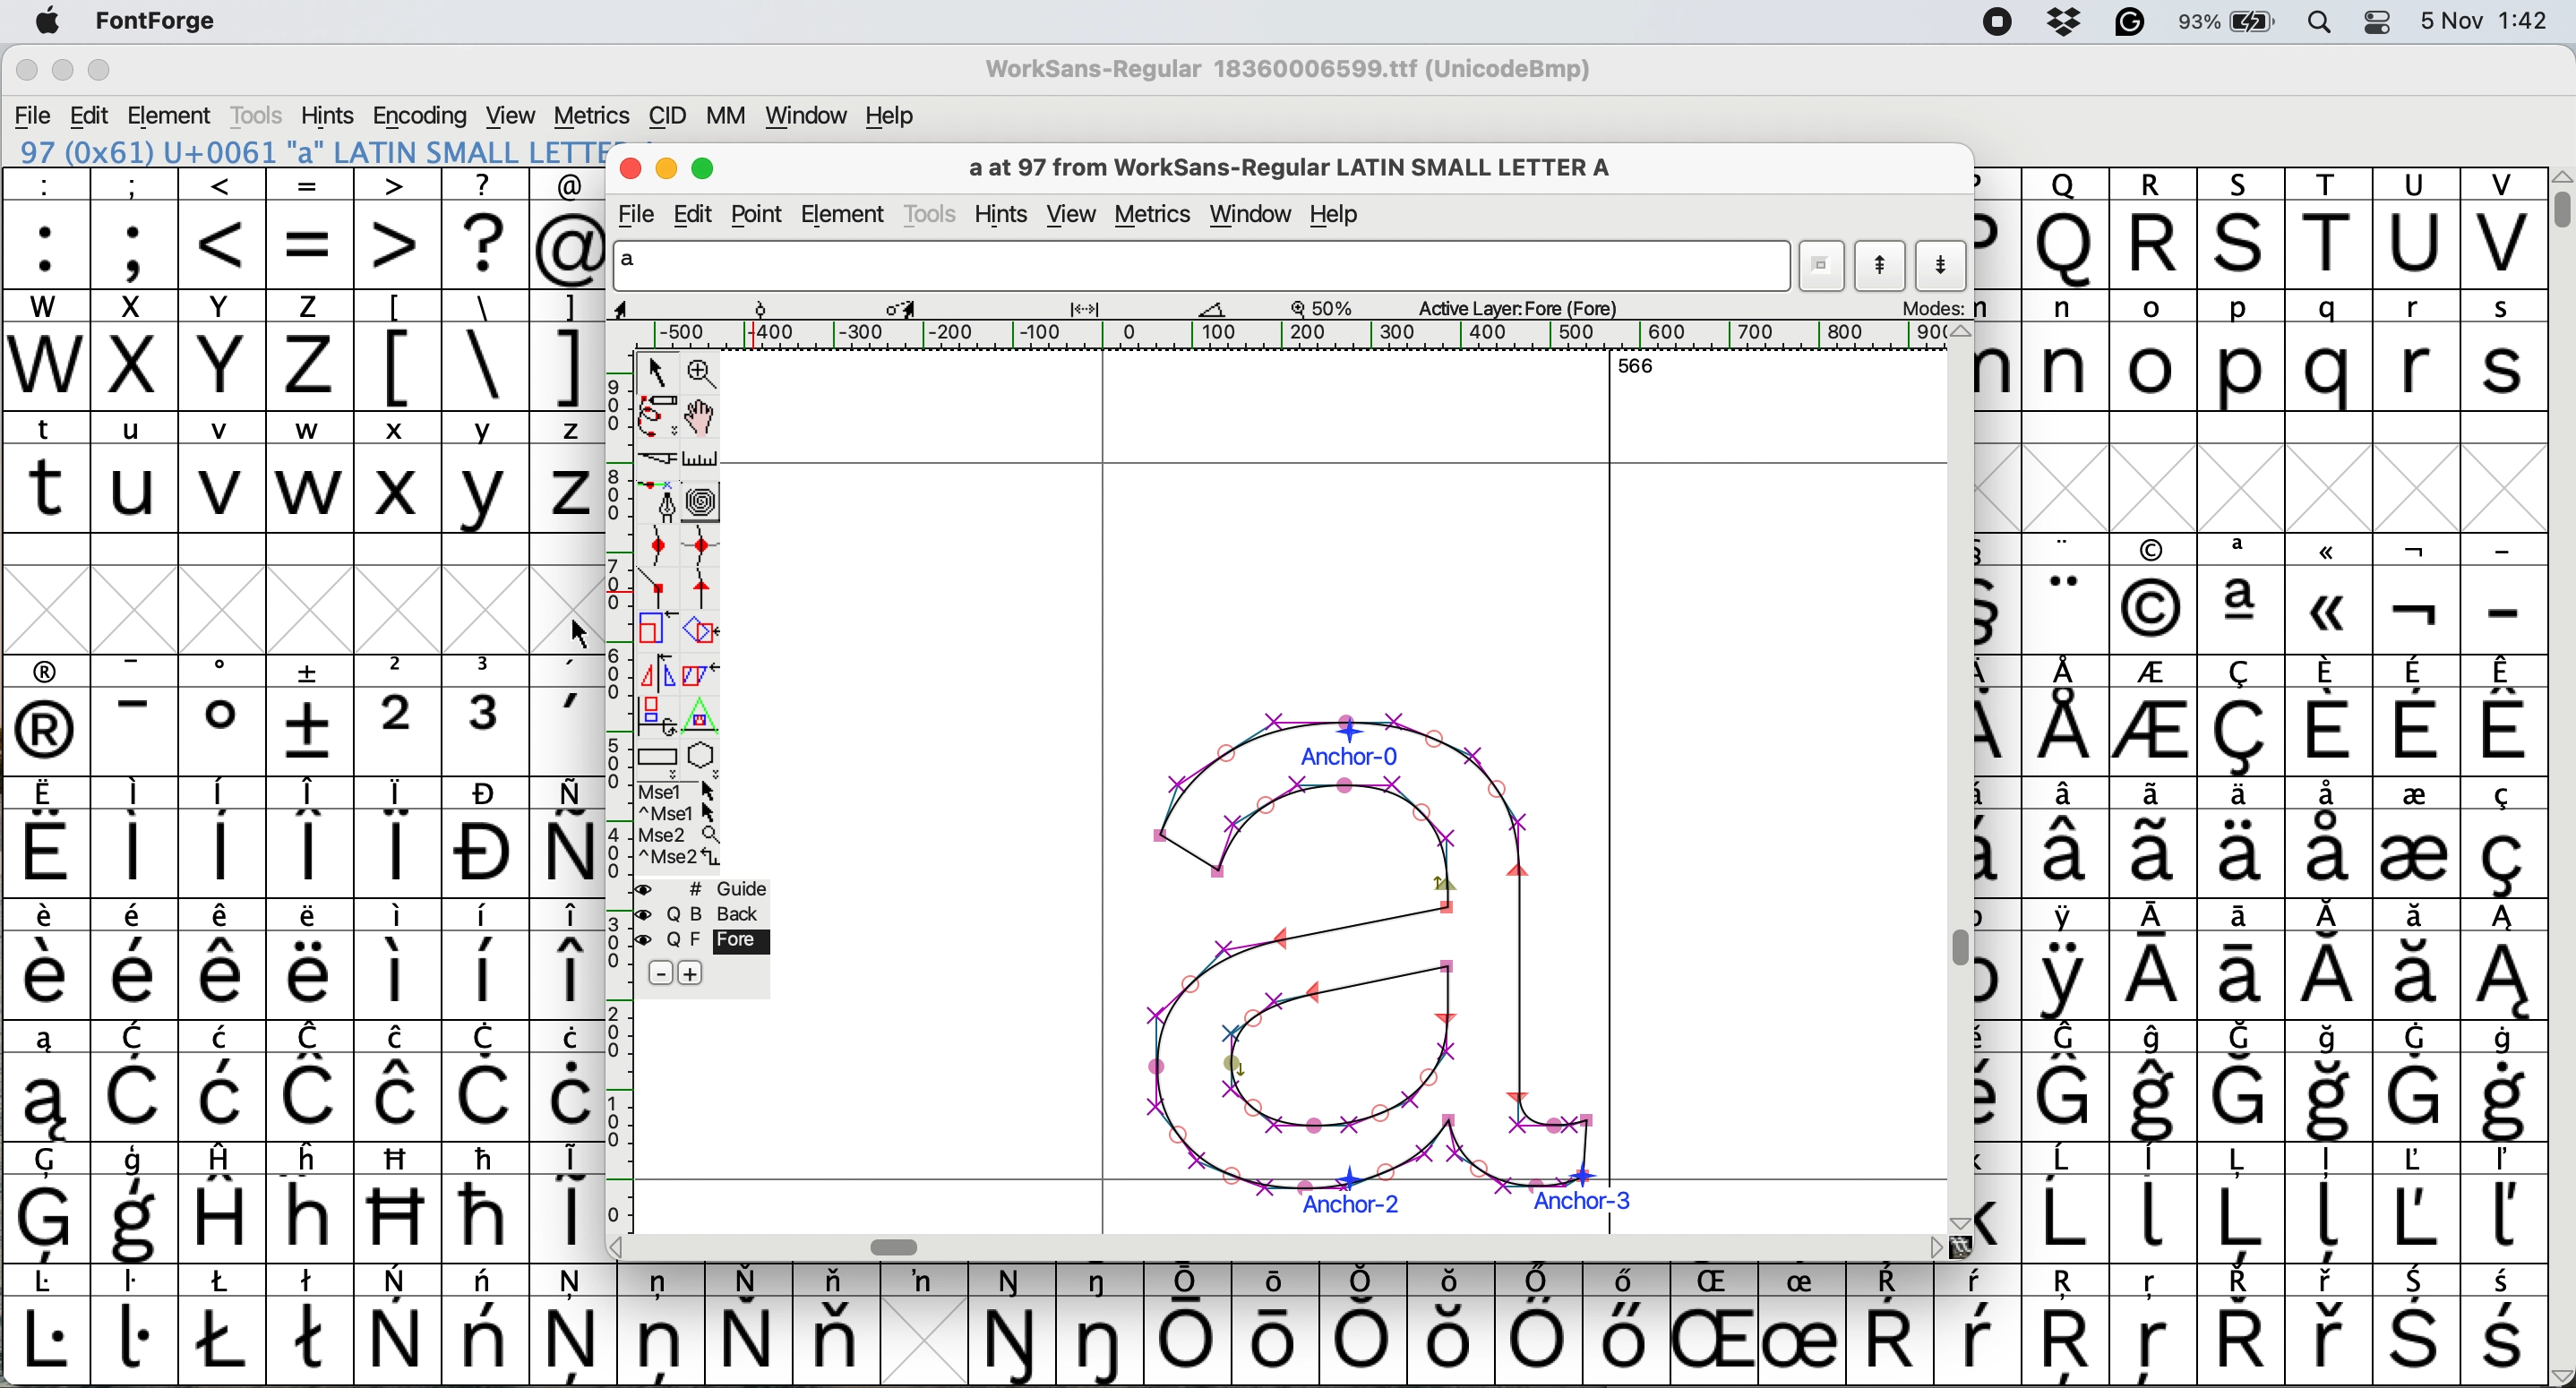 The width and height of the screenshot is (2576, 1388). Describe the element at coordinates (630, 169) in the screenshot. I see `close` at that location.